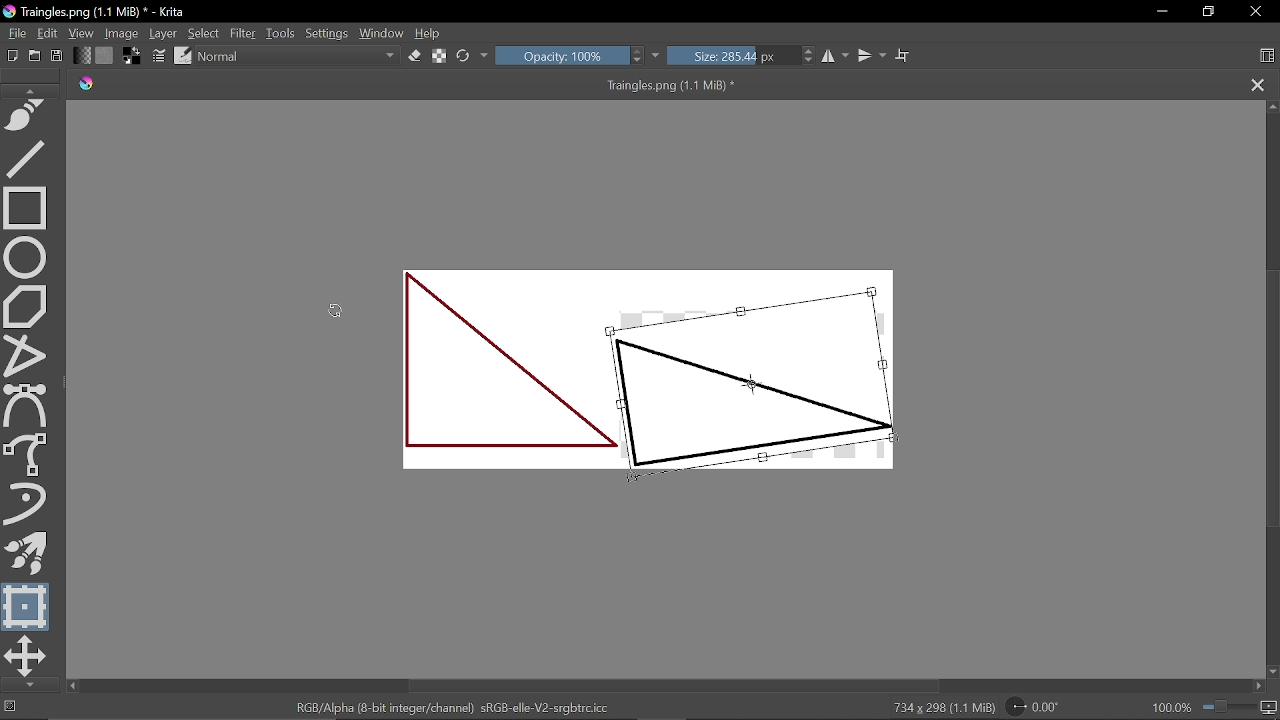  Describe the element at coordinates (31, 505) in the screenshot. I see `Dynamic brush tool` at that location.